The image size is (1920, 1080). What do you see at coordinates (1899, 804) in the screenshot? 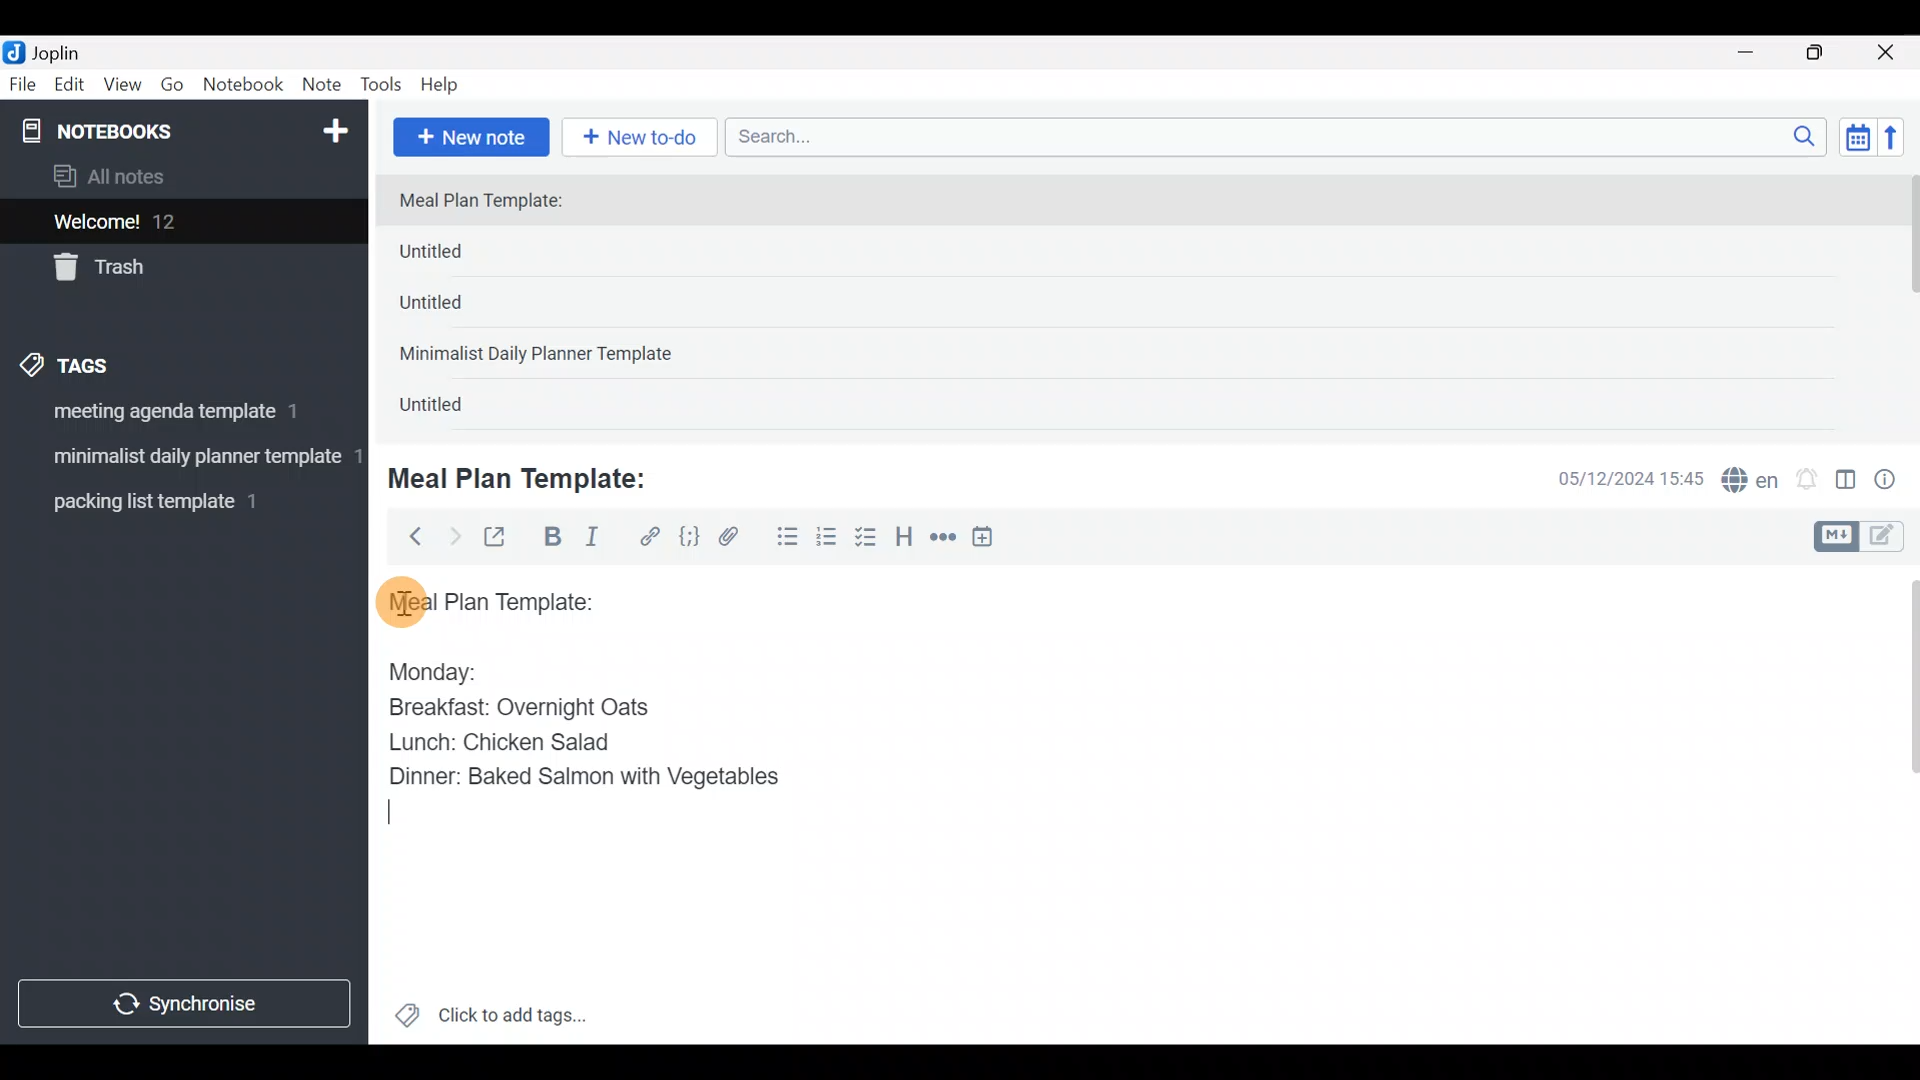
I see `Scroll bar` at bounding box center [1899, 804].